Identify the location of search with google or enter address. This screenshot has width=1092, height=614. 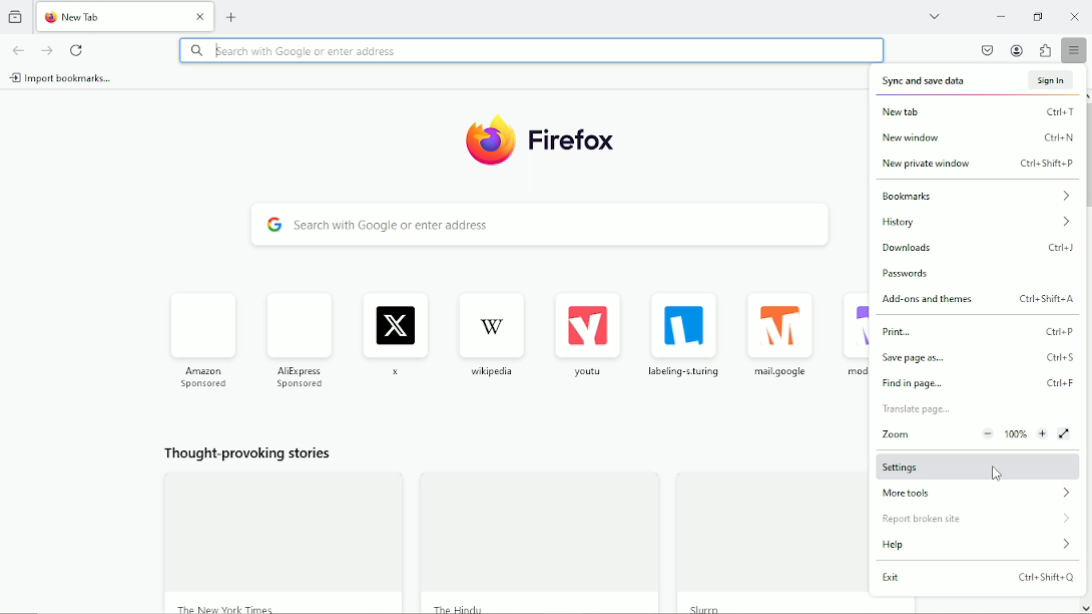
(532, 50).